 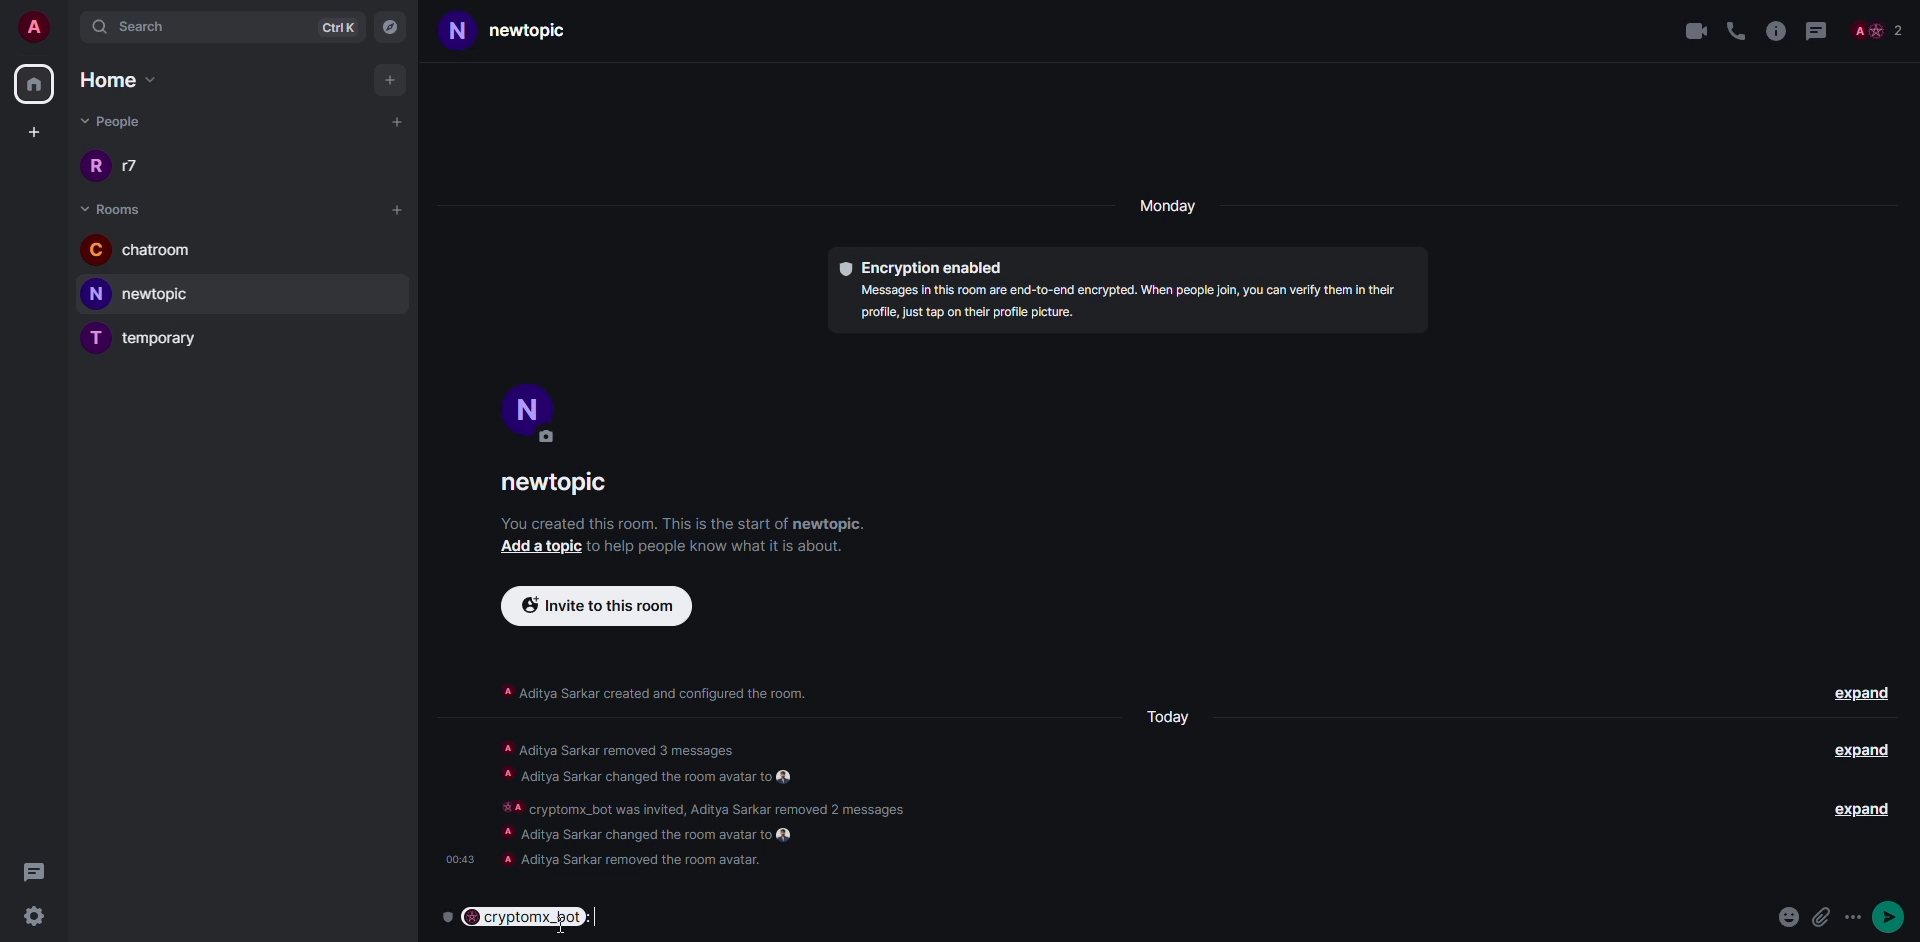 What do you see at coordinates (1876, 32) in the screenshot?
I see `people` at bounding box center [1876, 32].